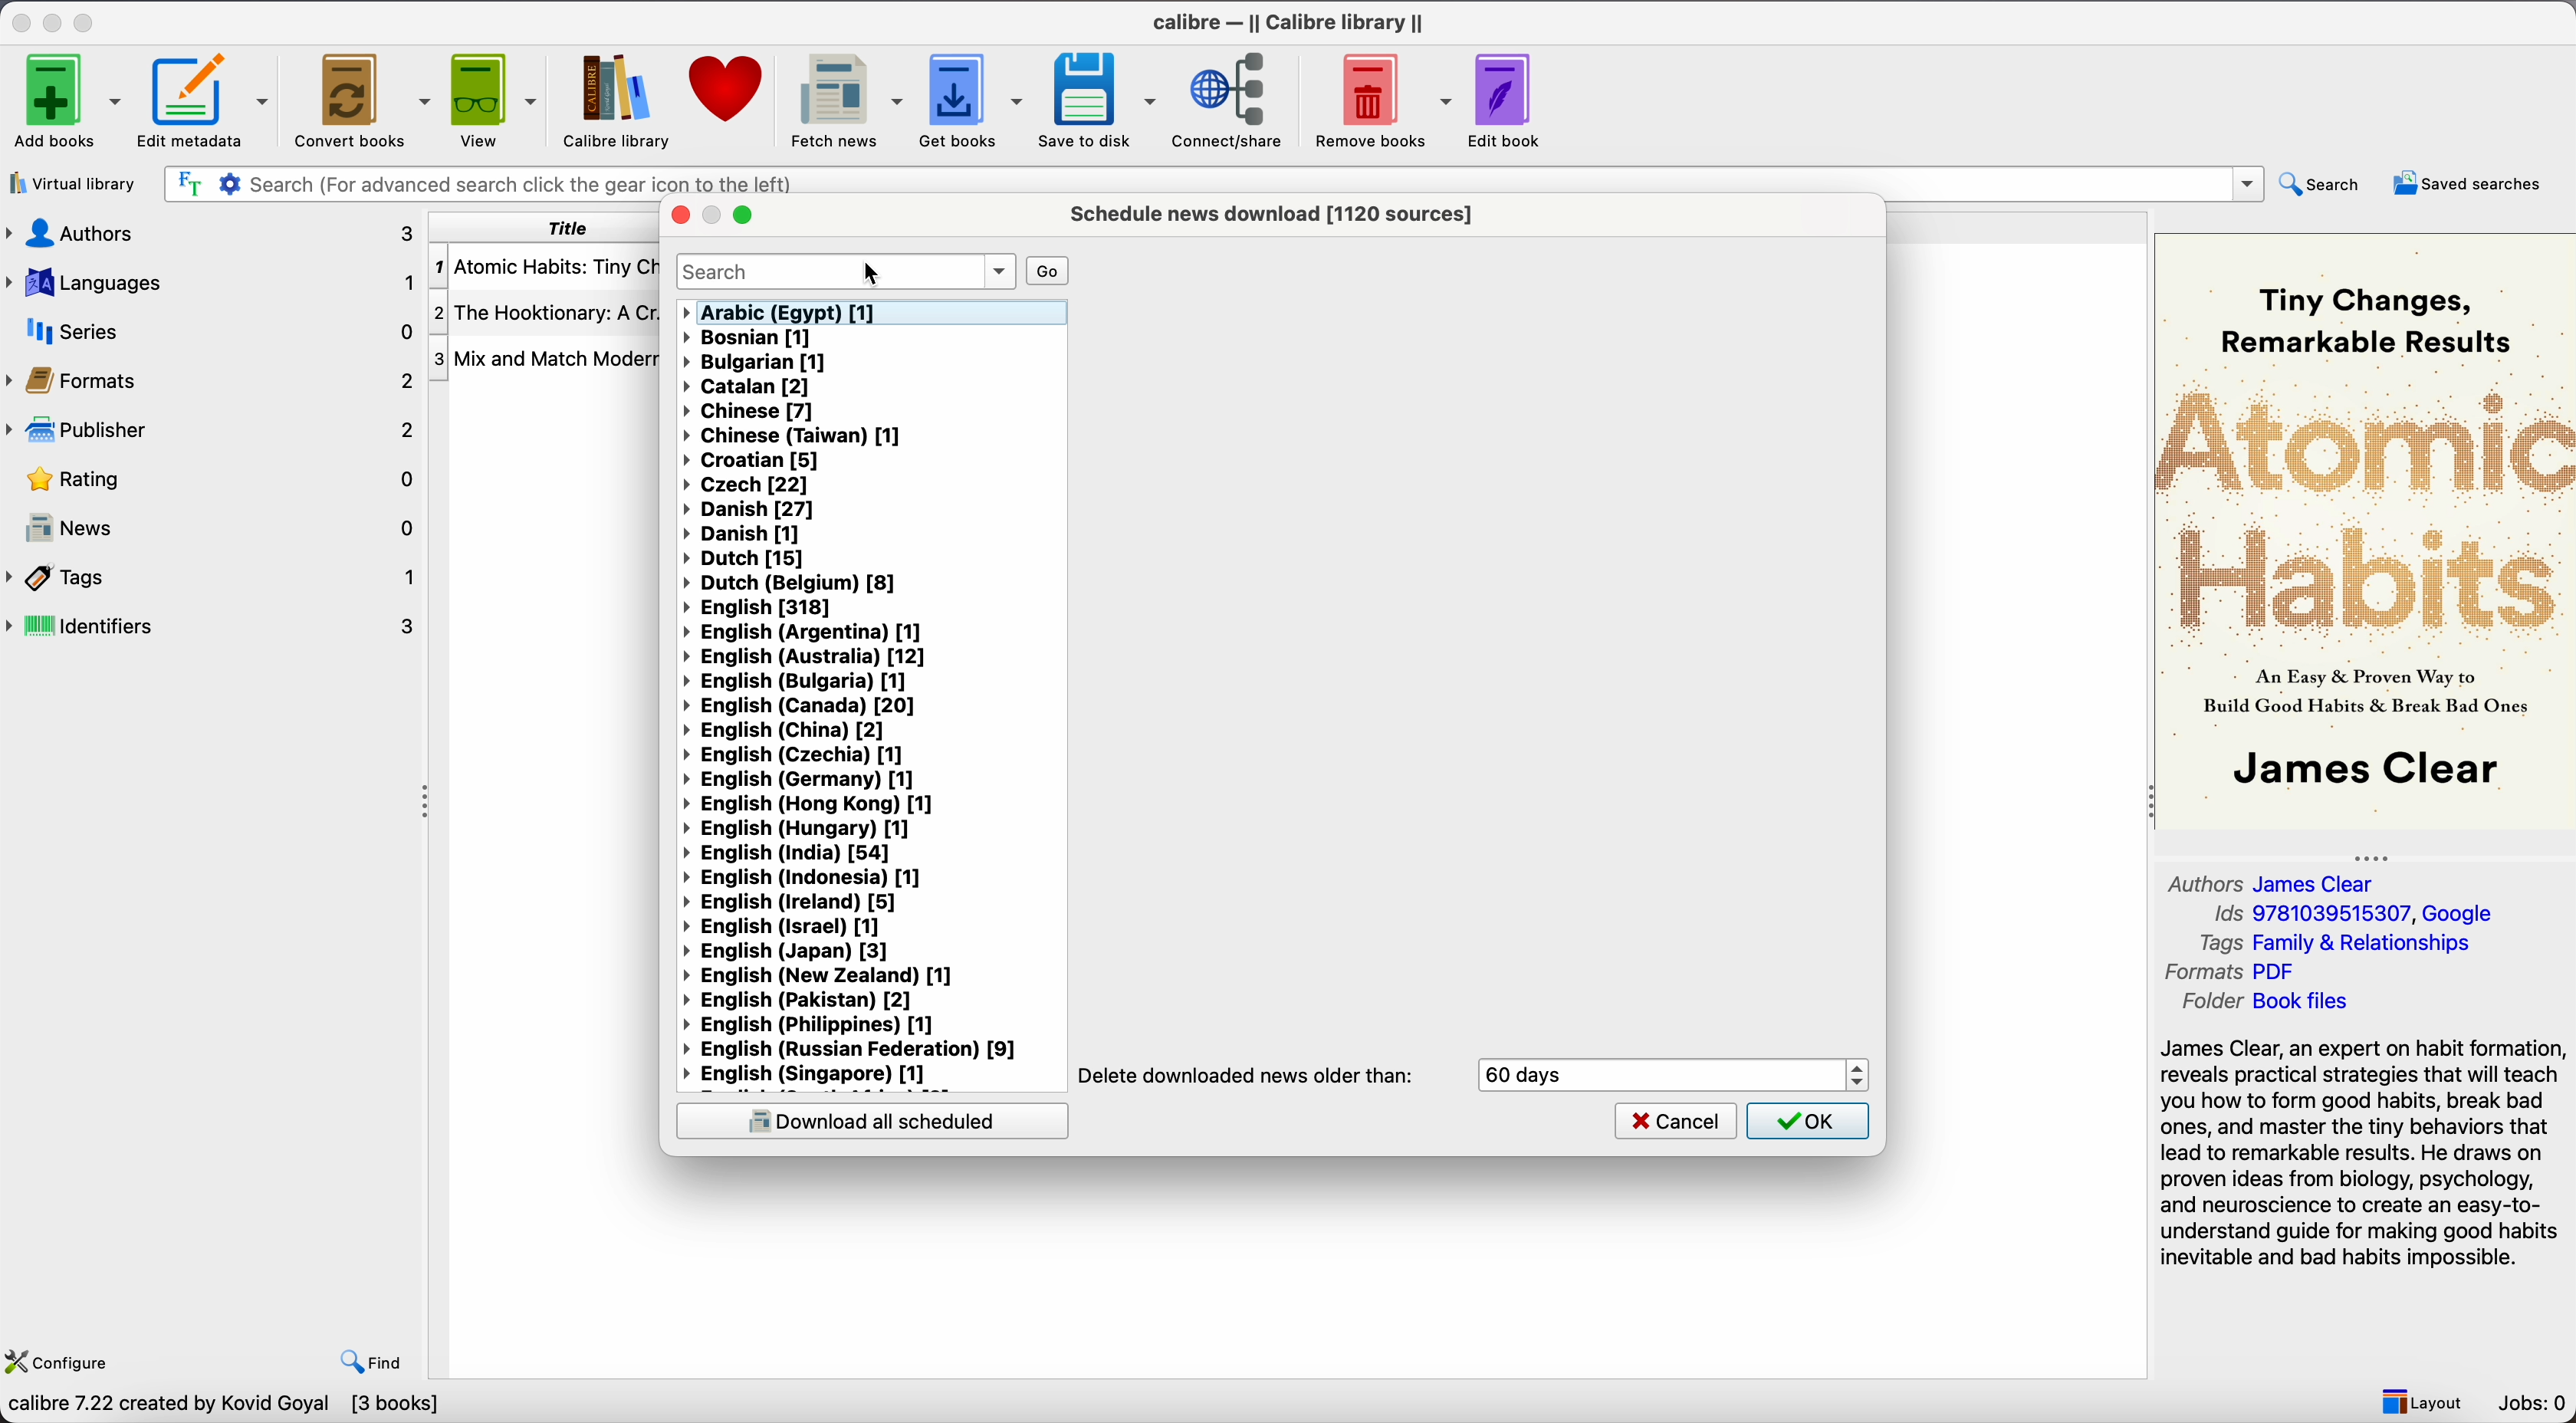 The height and width of the screenshot is (1423, 2576). What do you see at coordinates (206, 100) in the screenshot?
I see `Edit metadata` at bounding box center [206, 100].